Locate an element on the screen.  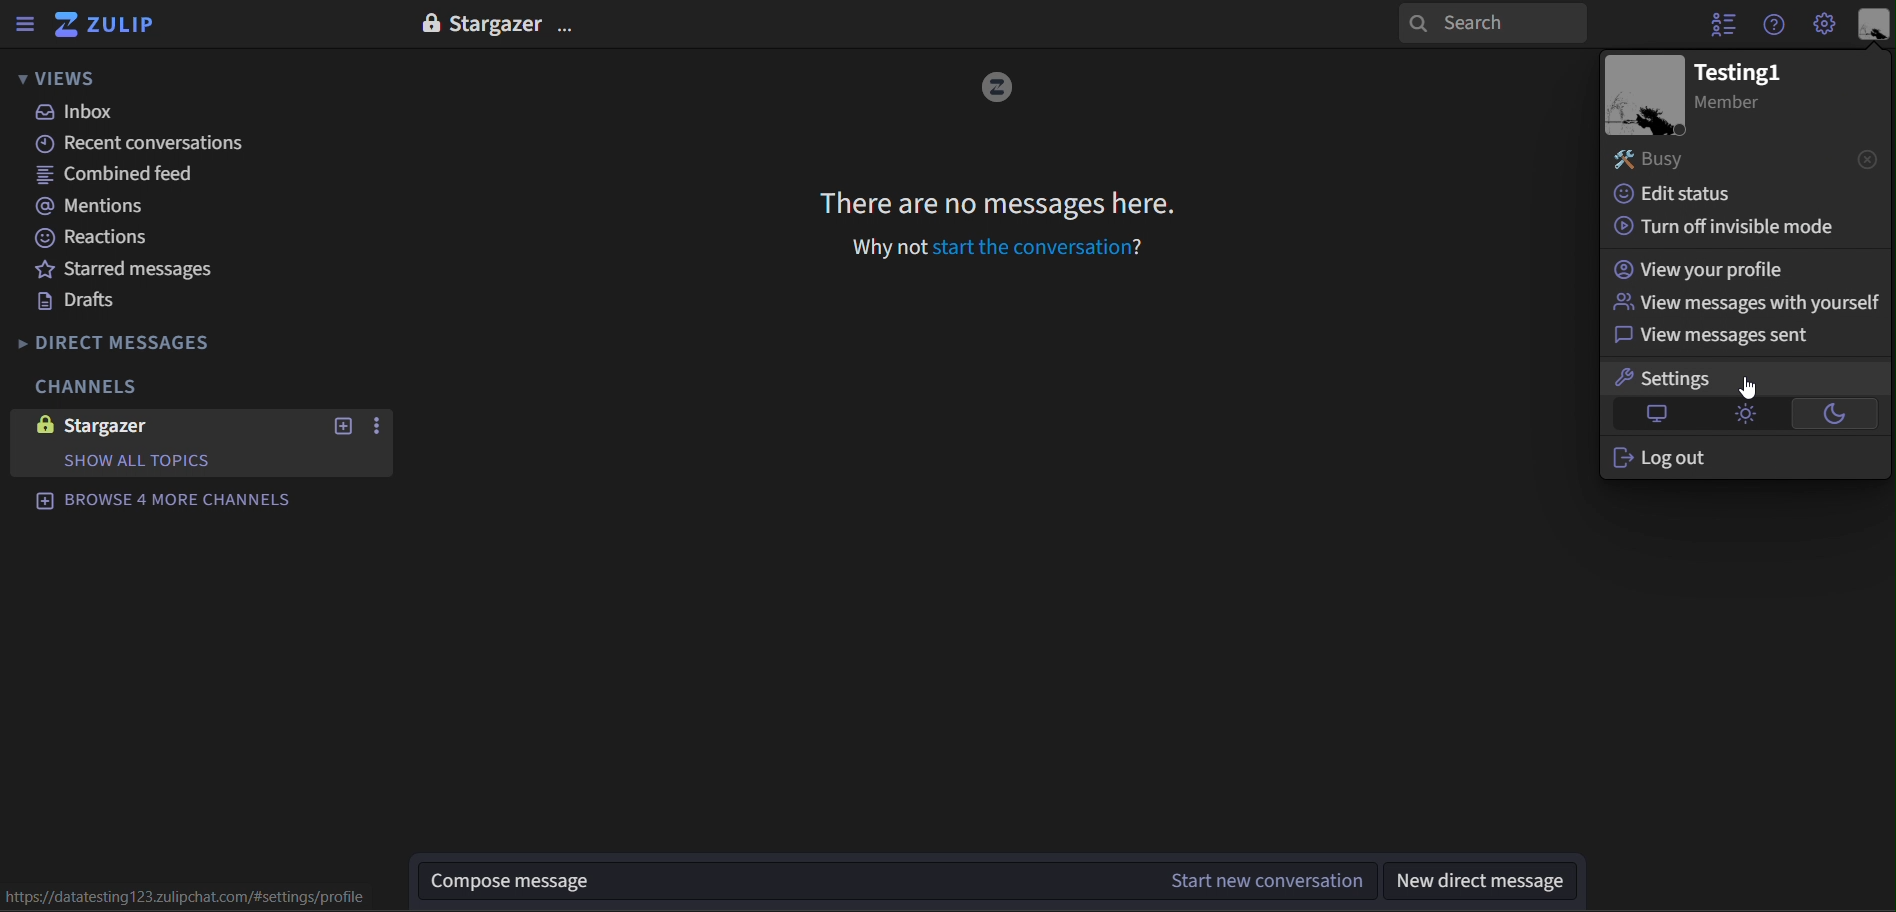
default theme is located at coordinates (1652, 415).